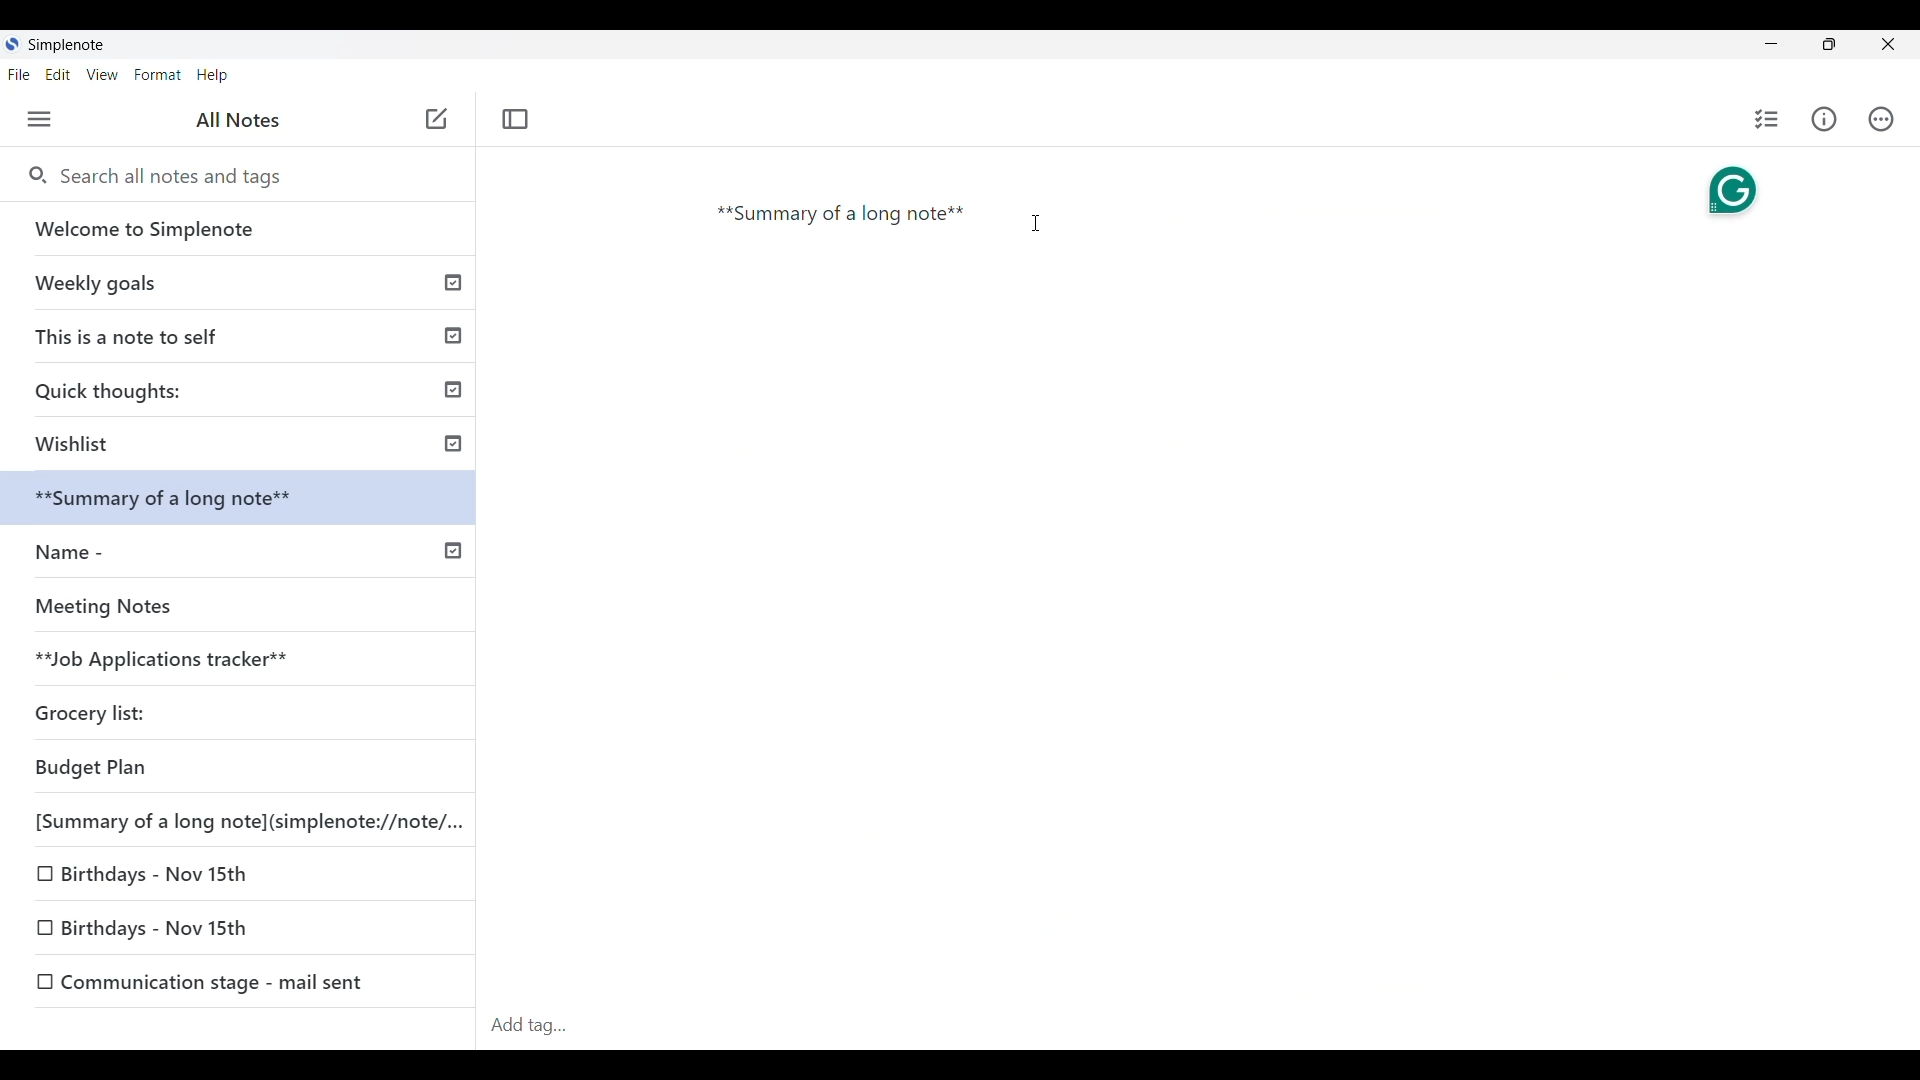 Image resolution: width=1920 pixels, height=1080 pixels. What do you see at coordinates (254, 823) in the screenshot?
I see `[Summary of a long note](simplenote://note/...` at bounding box center [254, 823].